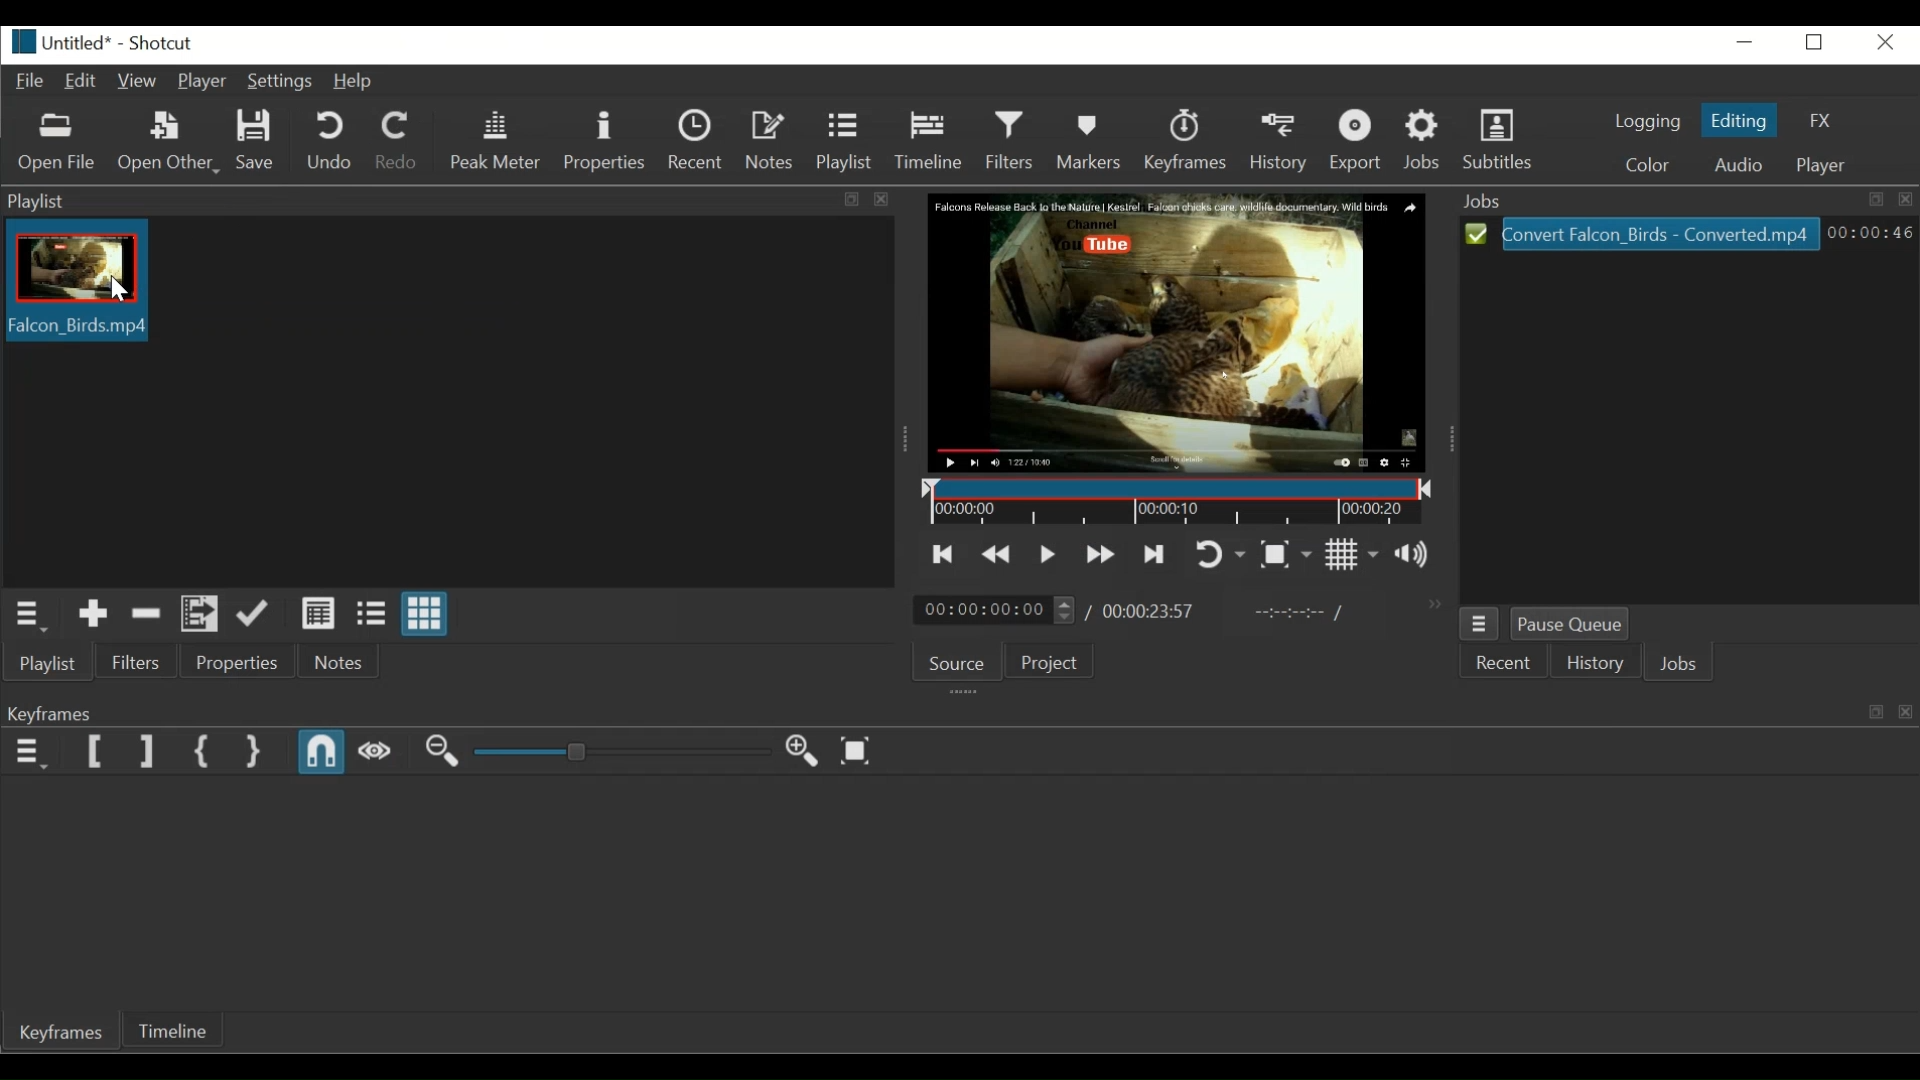  I want to click on In point, so click(1295, 614).